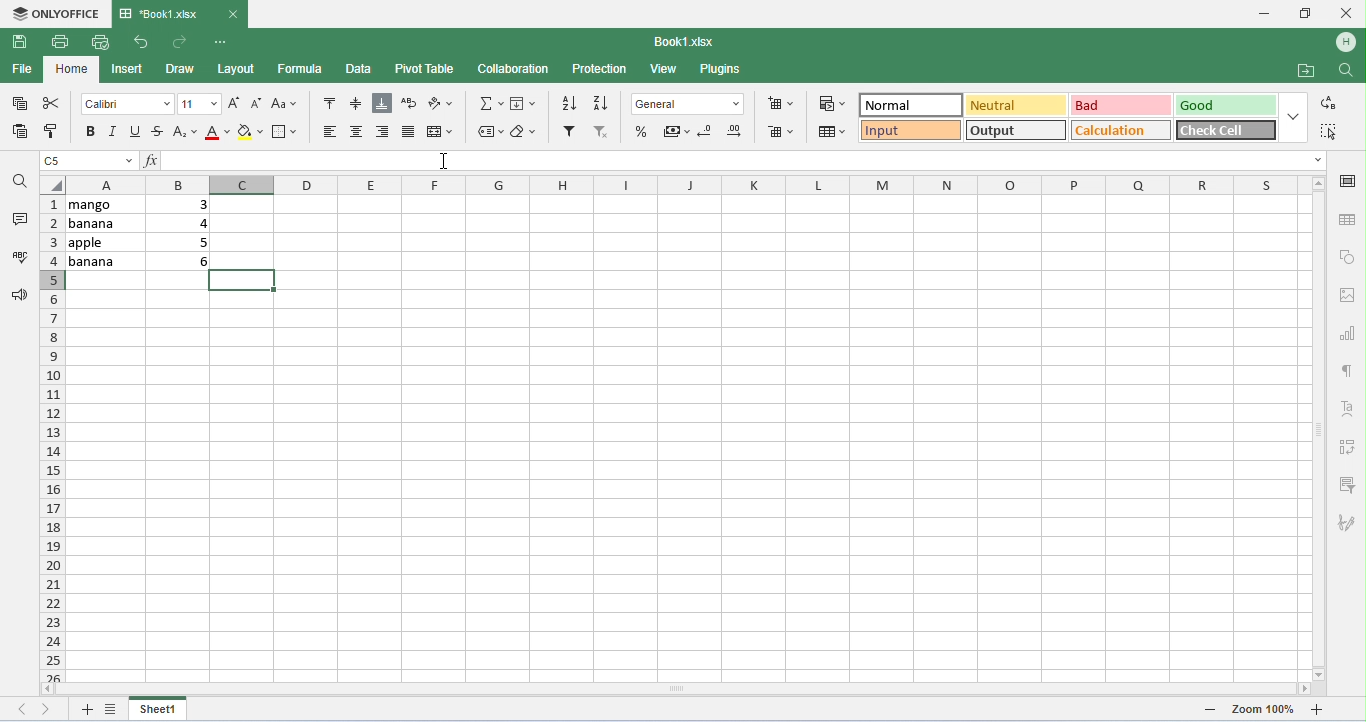 This screenshot has width=1366, height=722. What do you see at coordinates (104, 261) in the screenshot?
I see `banana` at bounding box center [104, 261].